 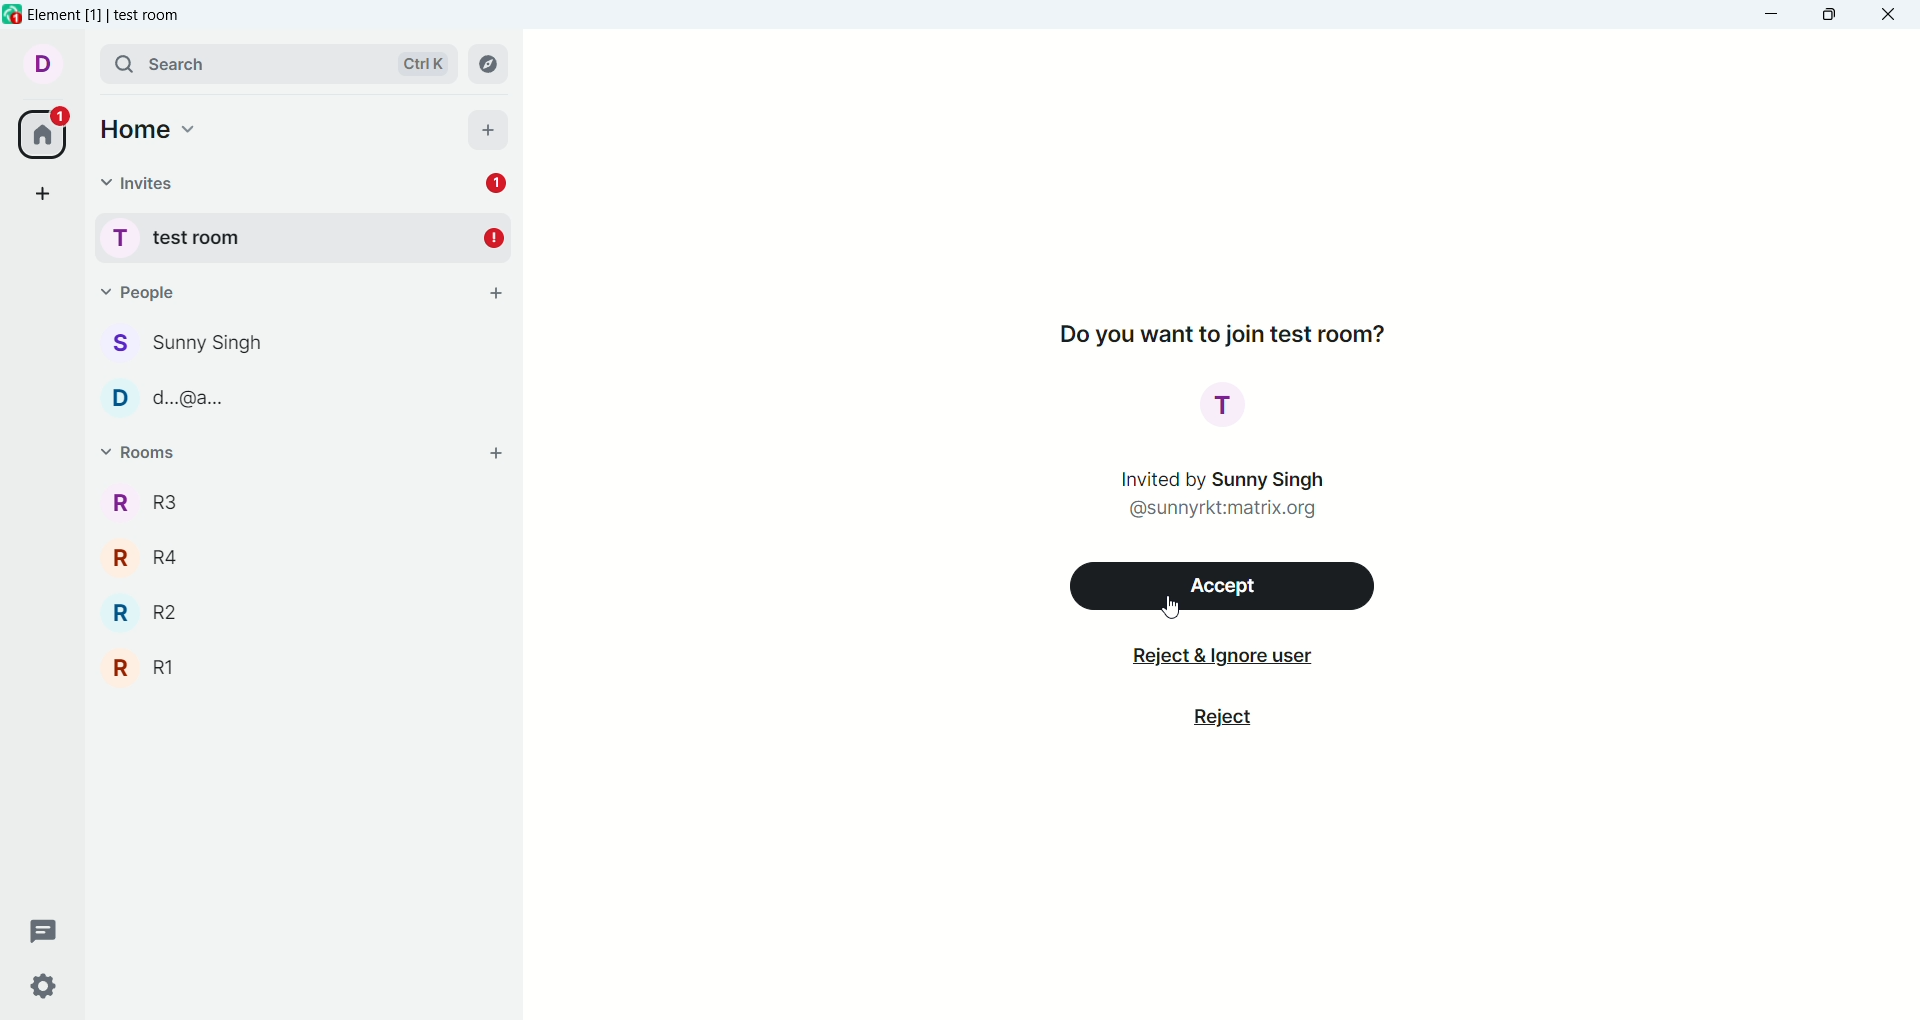 I want to click on R1, so click(x=300, y=668).